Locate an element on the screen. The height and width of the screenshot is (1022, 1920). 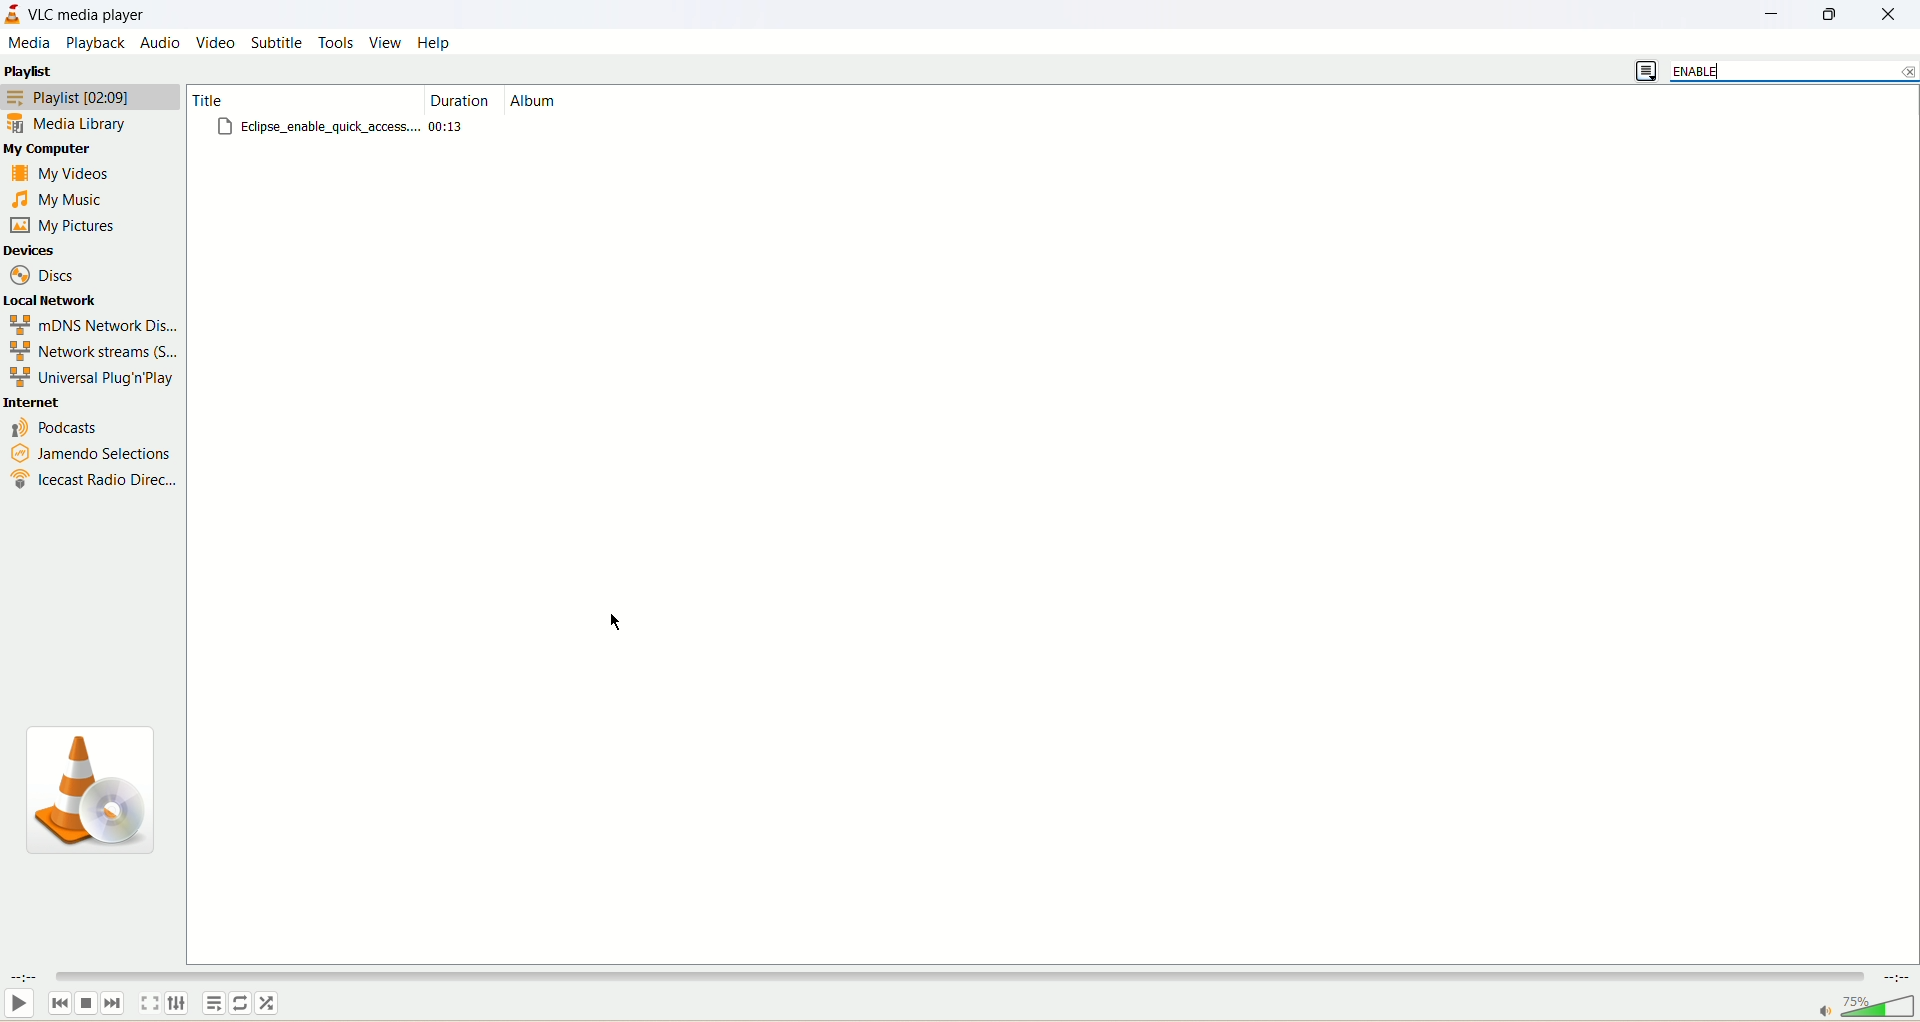
playback is located at coordinates (94, 43).